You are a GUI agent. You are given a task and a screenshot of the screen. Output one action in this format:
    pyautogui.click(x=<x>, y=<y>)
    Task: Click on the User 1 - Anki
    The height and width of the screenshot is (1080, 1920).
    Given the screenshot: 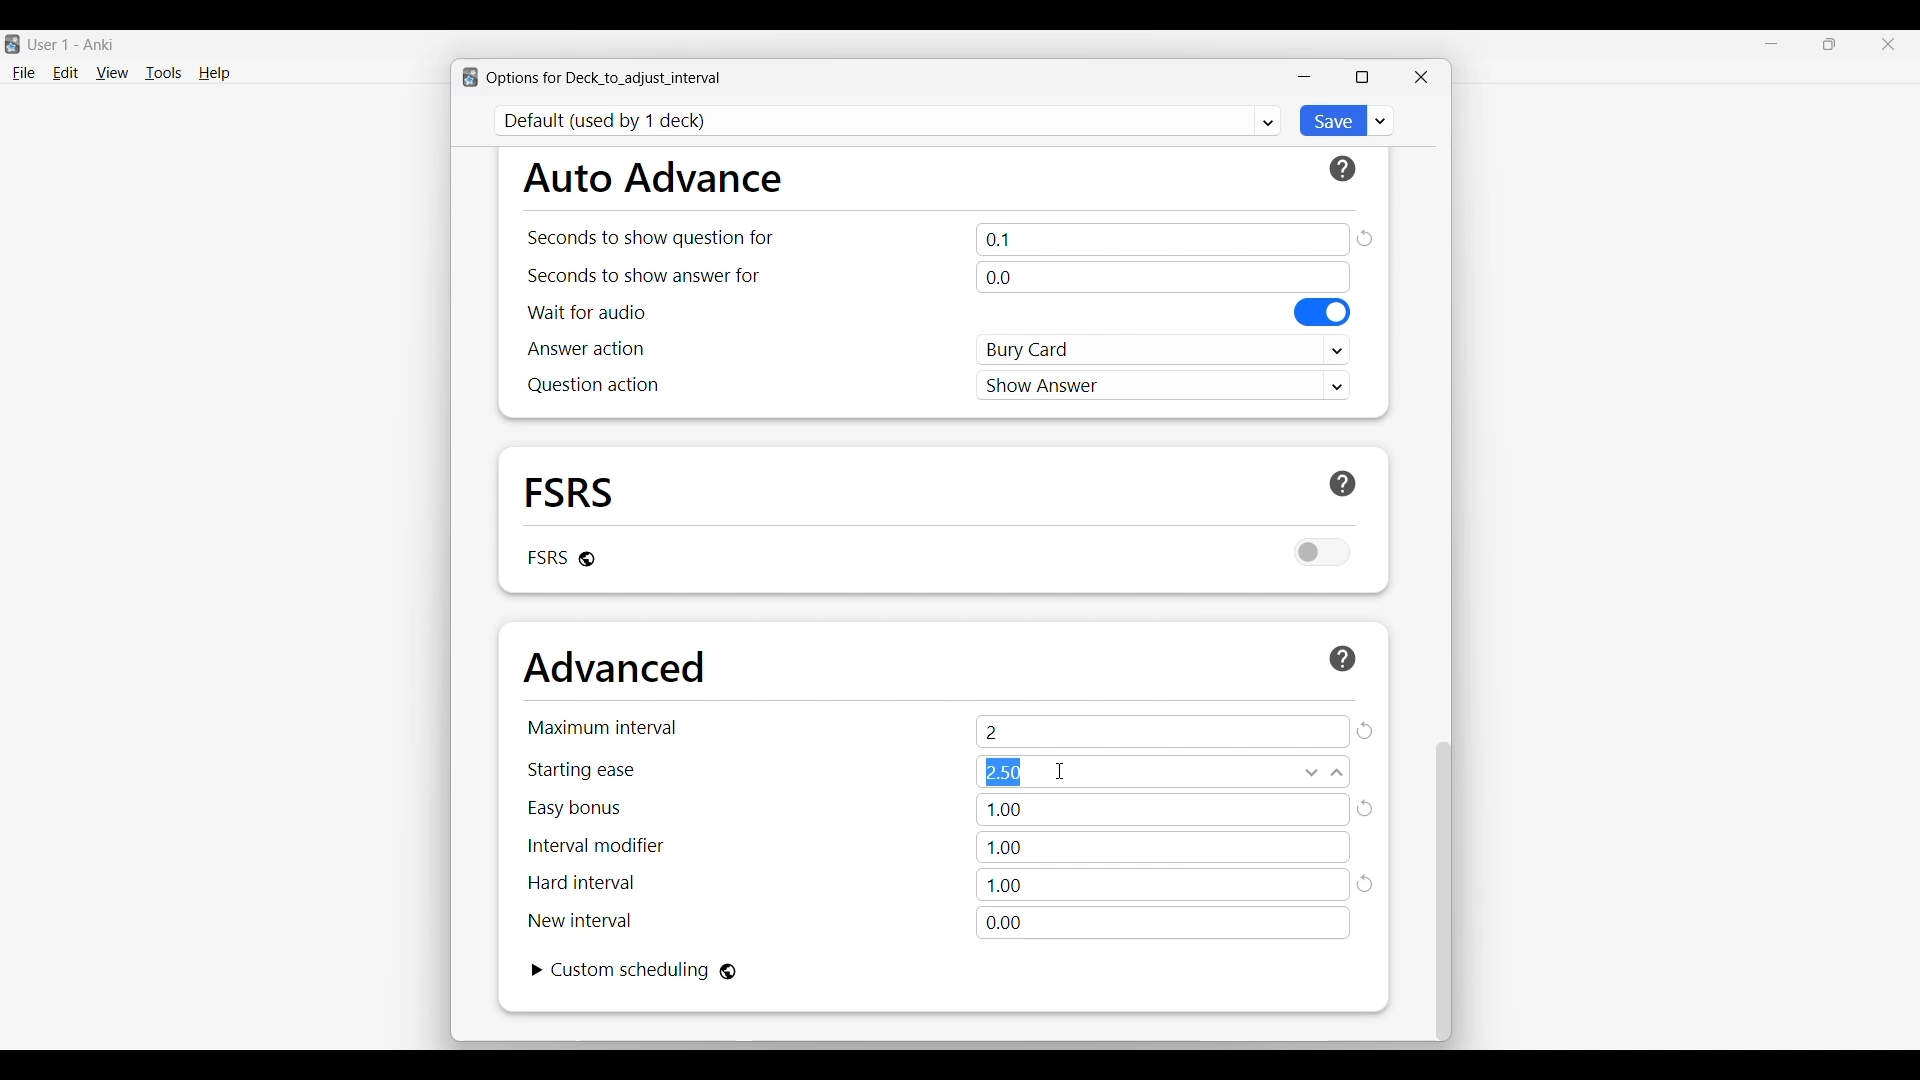 What is the action you would take?
    pyautogui.click(x=72, y=44)
    